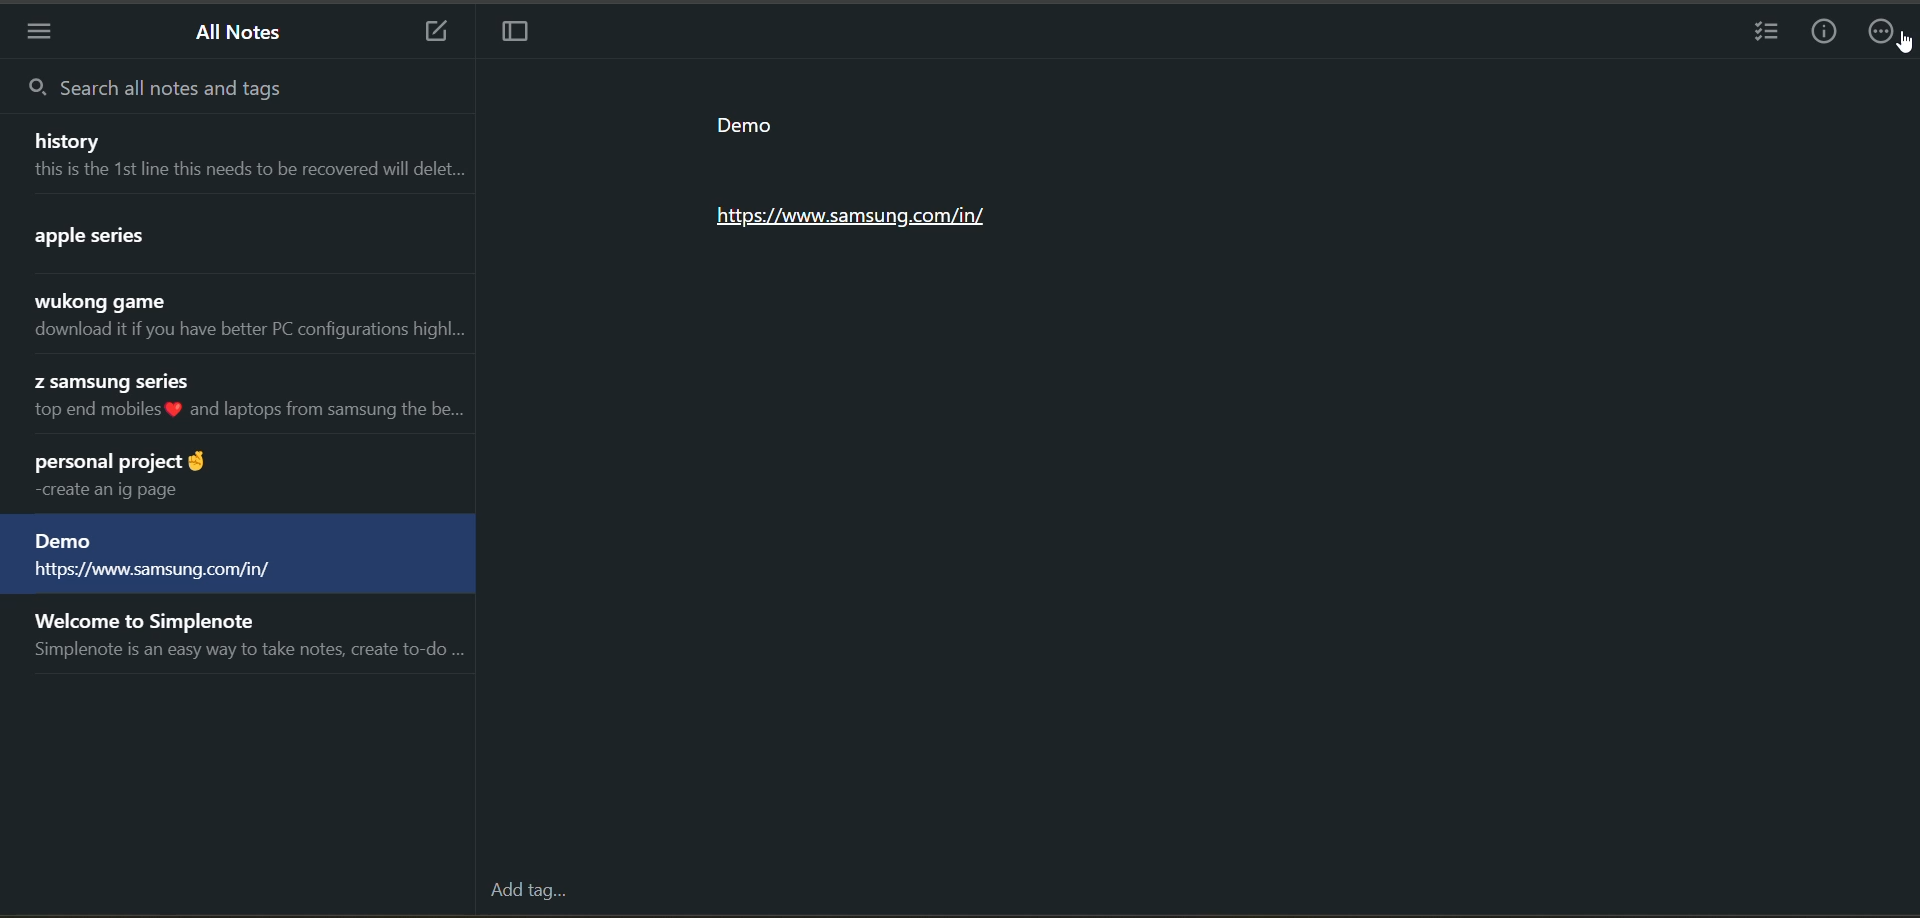 The image size is (1920, 918). Describe the element at coordinates (244, 318) in the screenshot. I see `note title and preview` at that location.